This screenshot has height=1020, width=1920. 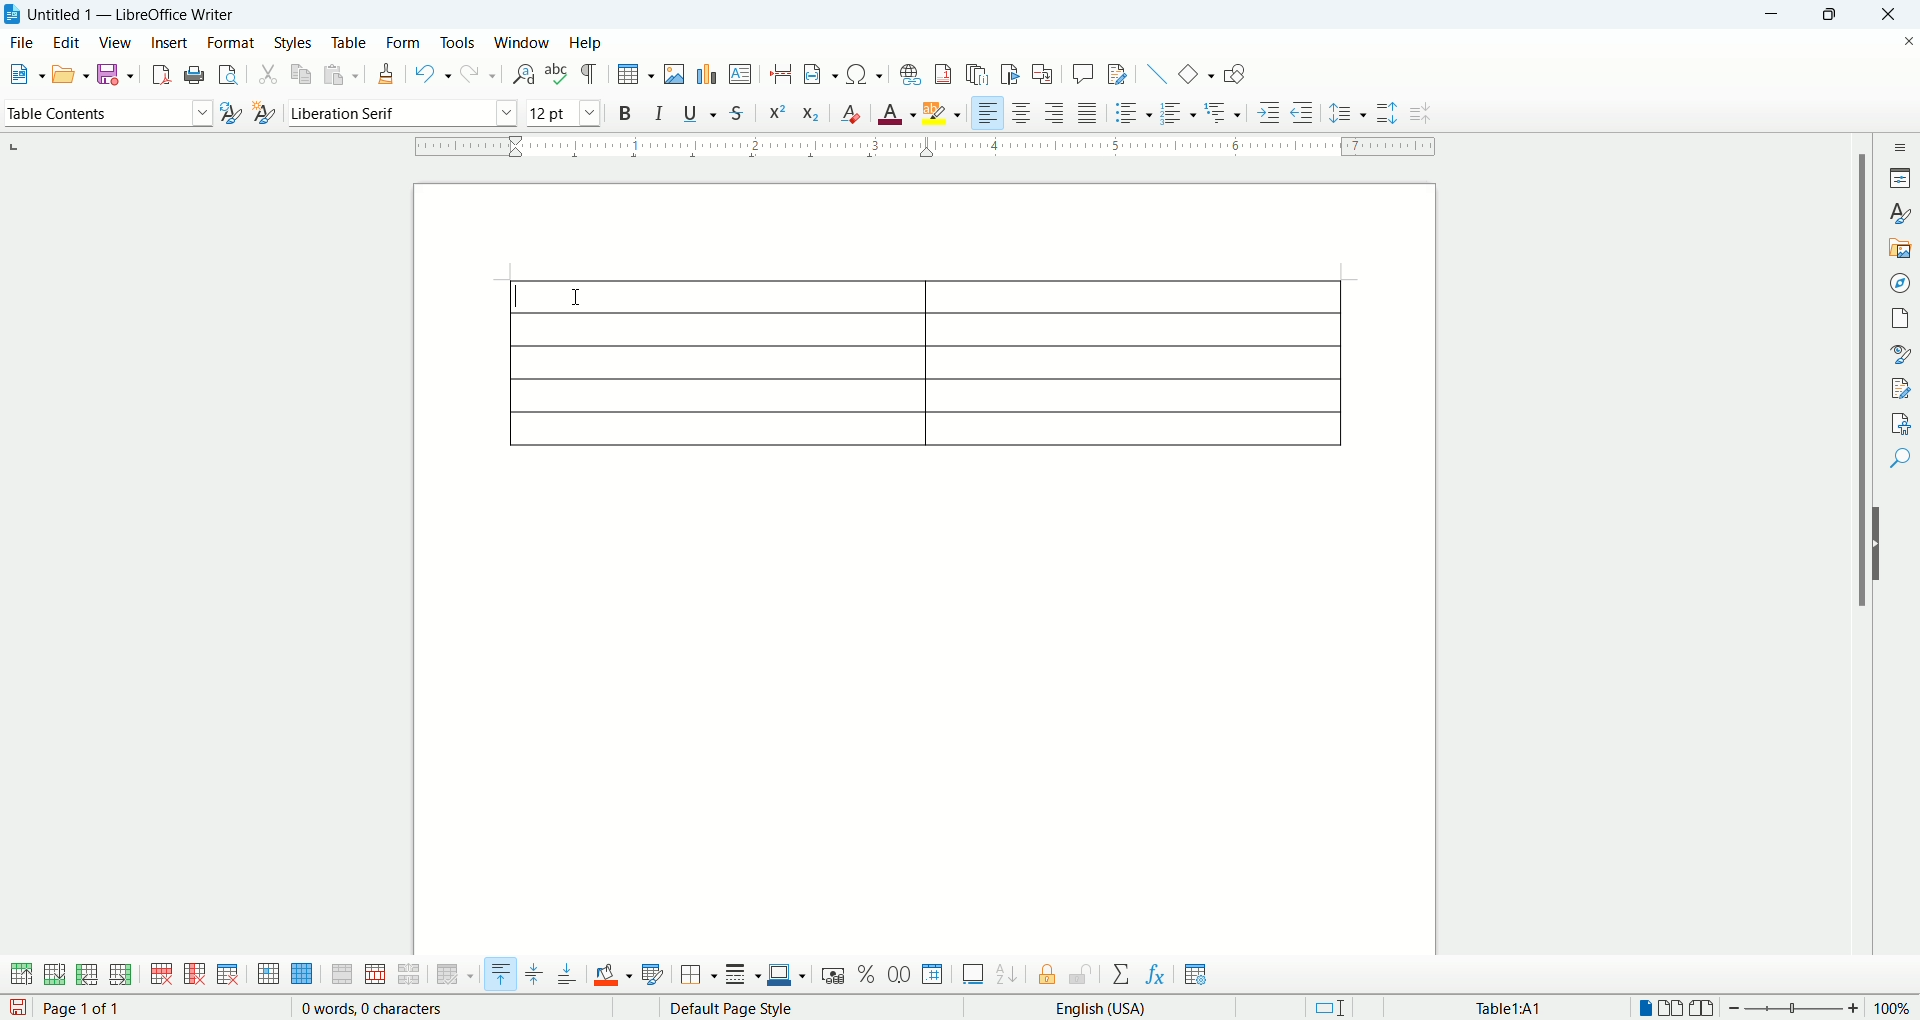 What do you see at coordinates (947, 72) in the screenshot?
I see `insert footnote` at bounding box center [947, 72].